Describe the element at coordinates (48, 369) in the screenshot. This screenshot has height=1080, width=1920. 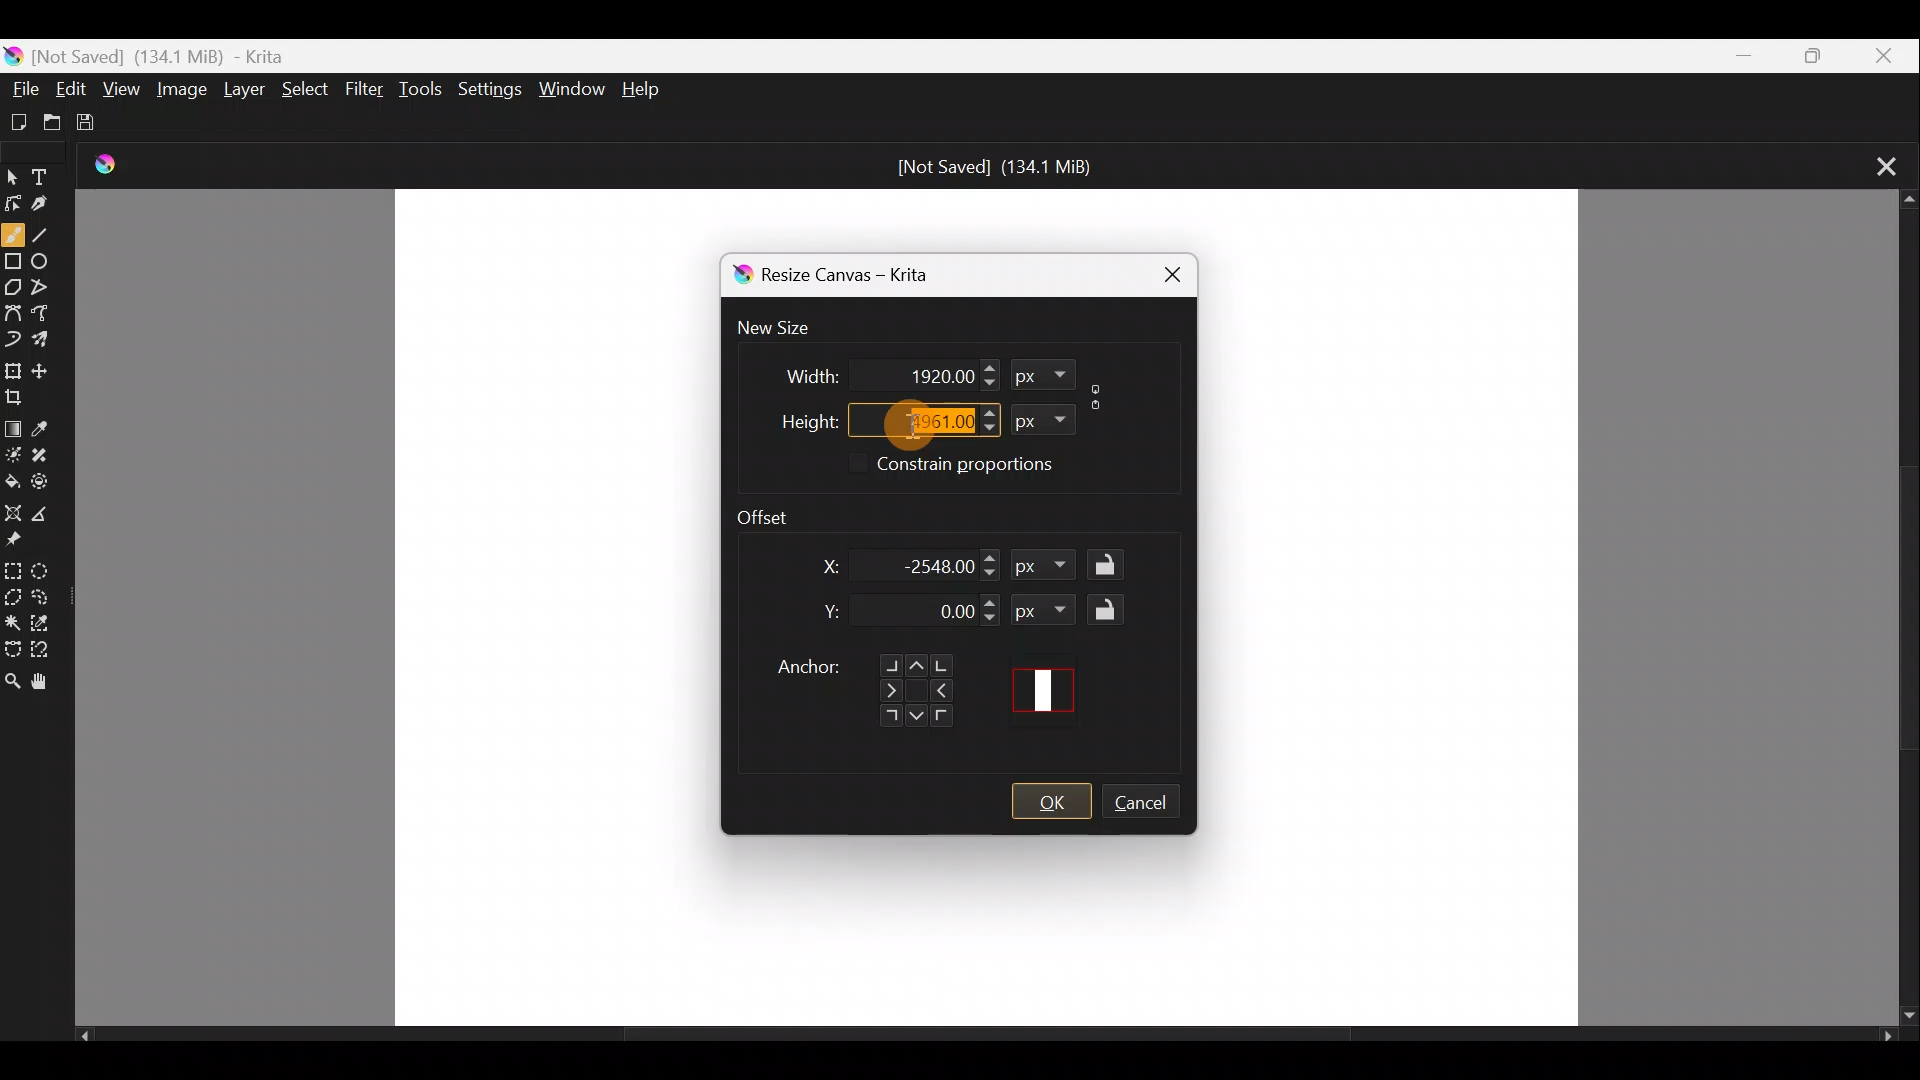
I see `Move a layer` at that location.